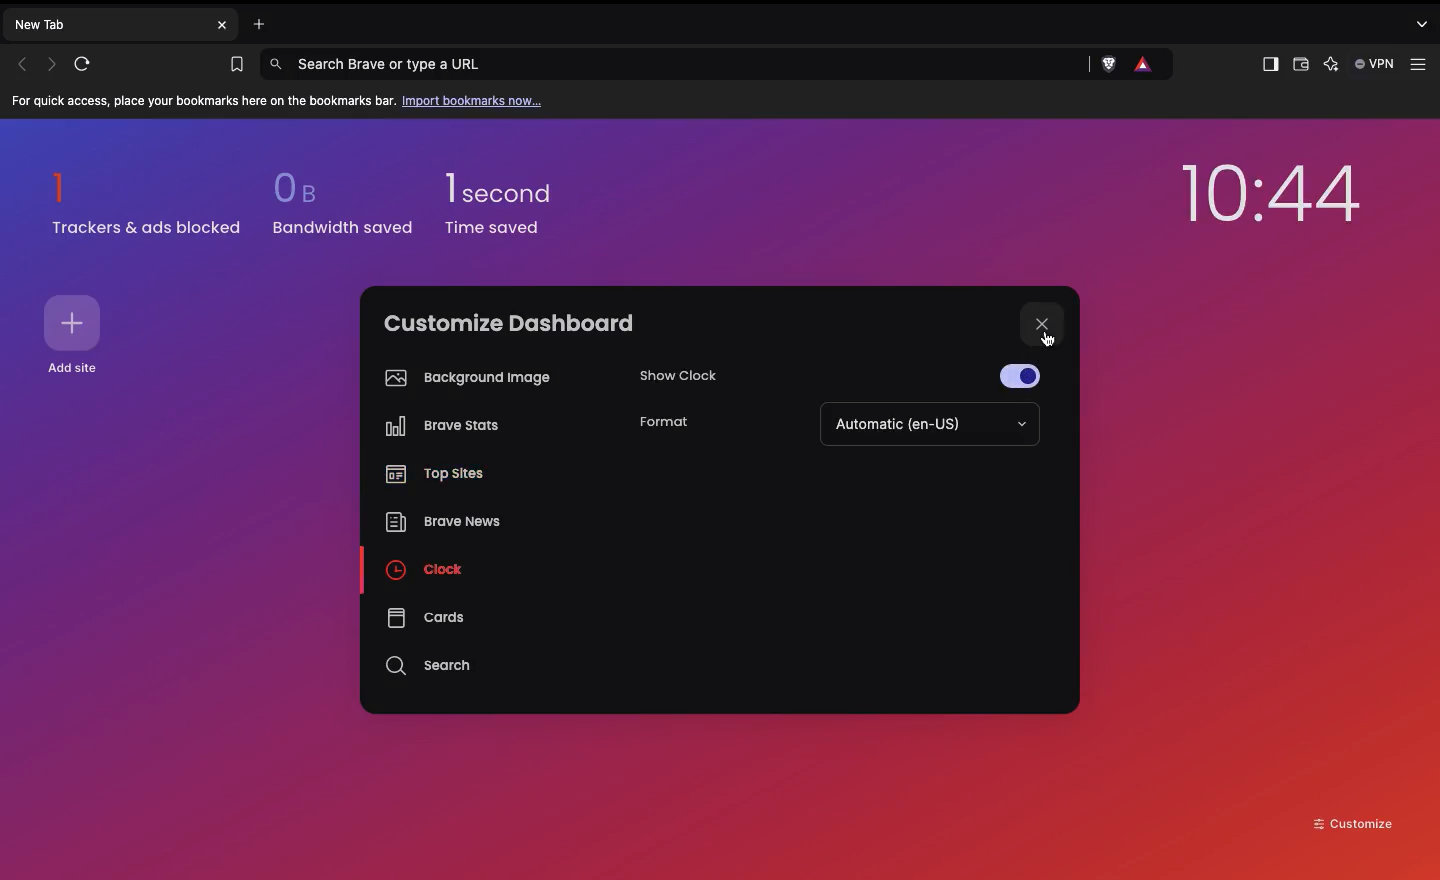  What do you see at coordinates (1425, 23) in the screenshot?
I see `Search tabs` at bounding box center [1425, 23].